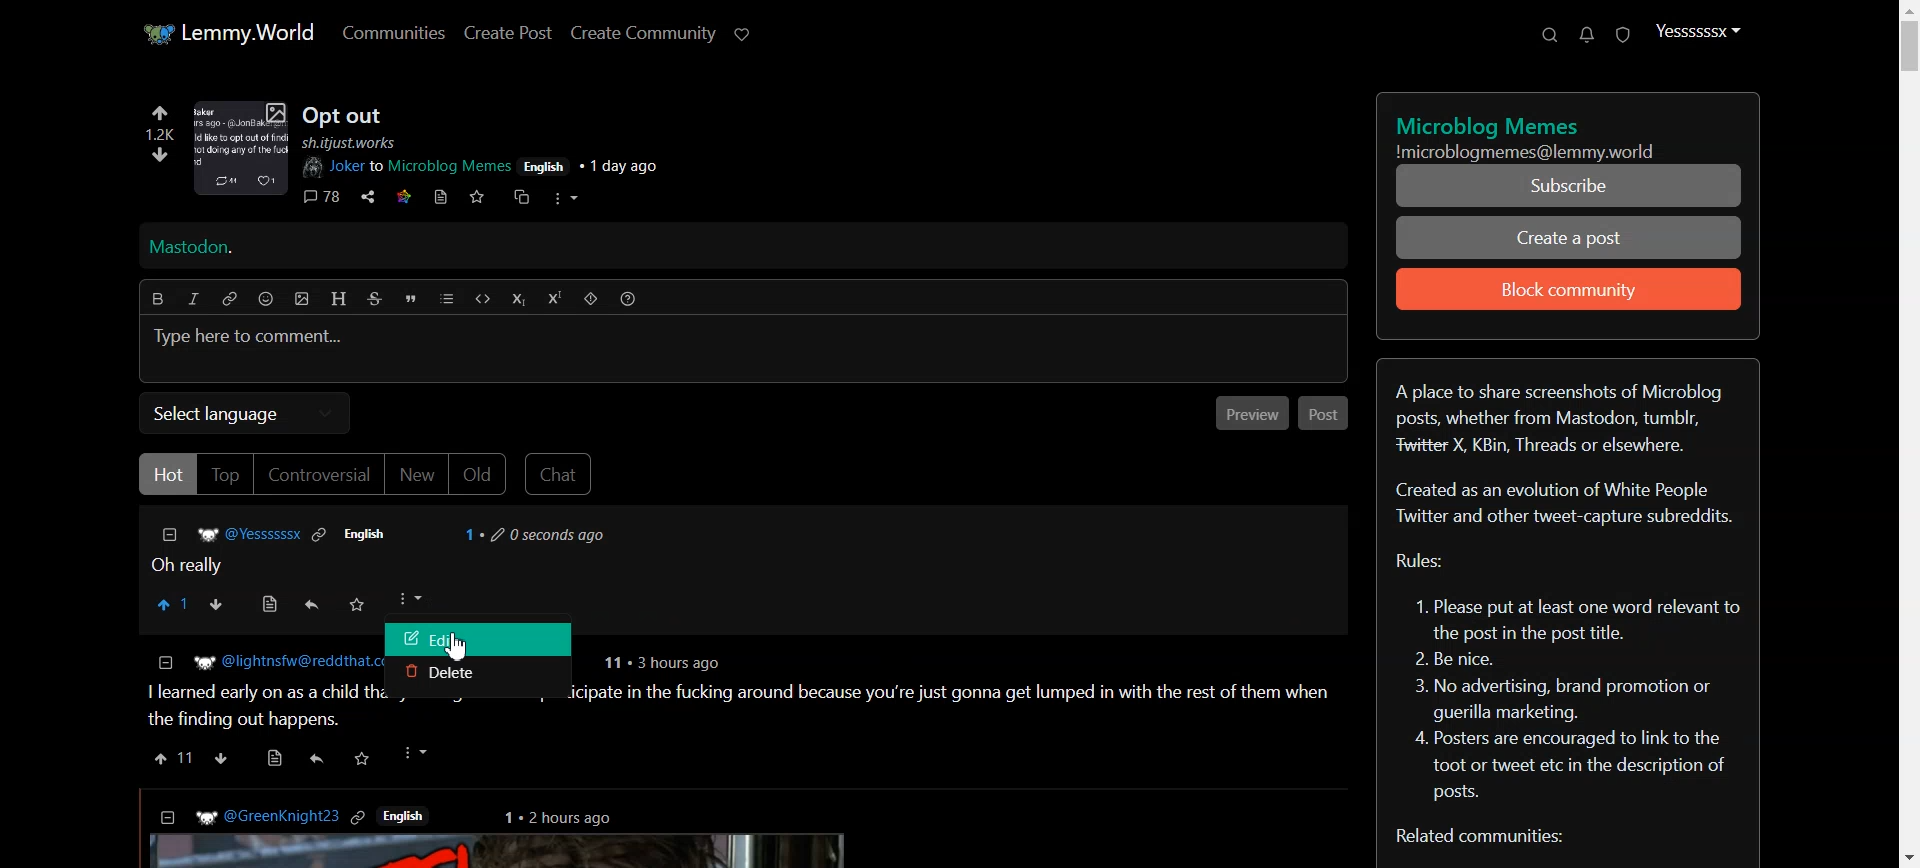 The height and width of the screenshot is (868, 1920). I want to click on View source, so click(271, 605).